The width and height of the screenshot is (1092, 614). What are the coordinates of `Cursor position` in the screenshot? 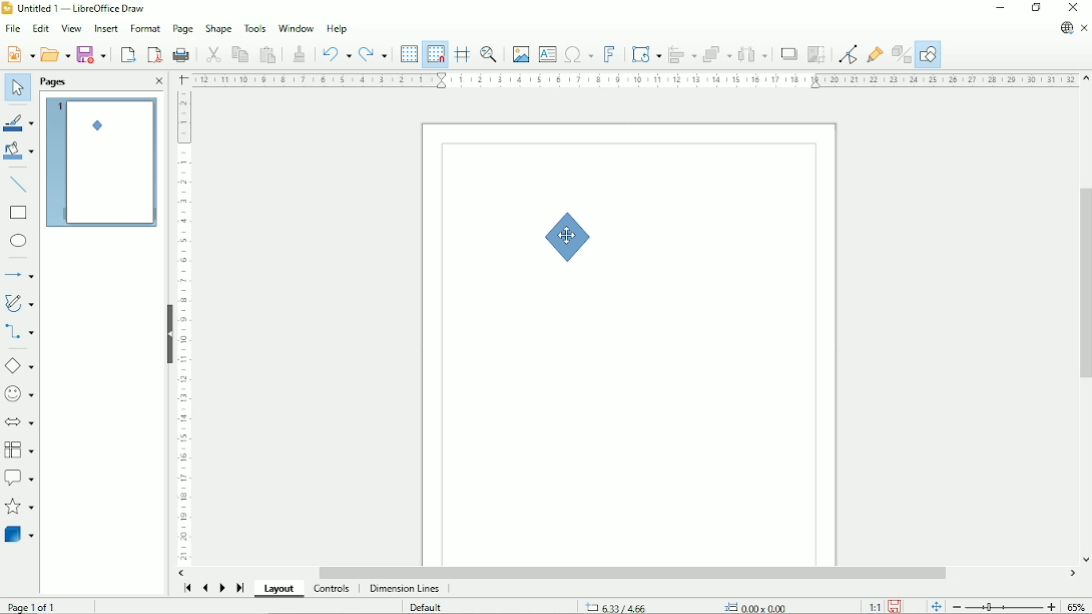 It's located at (688, 606).